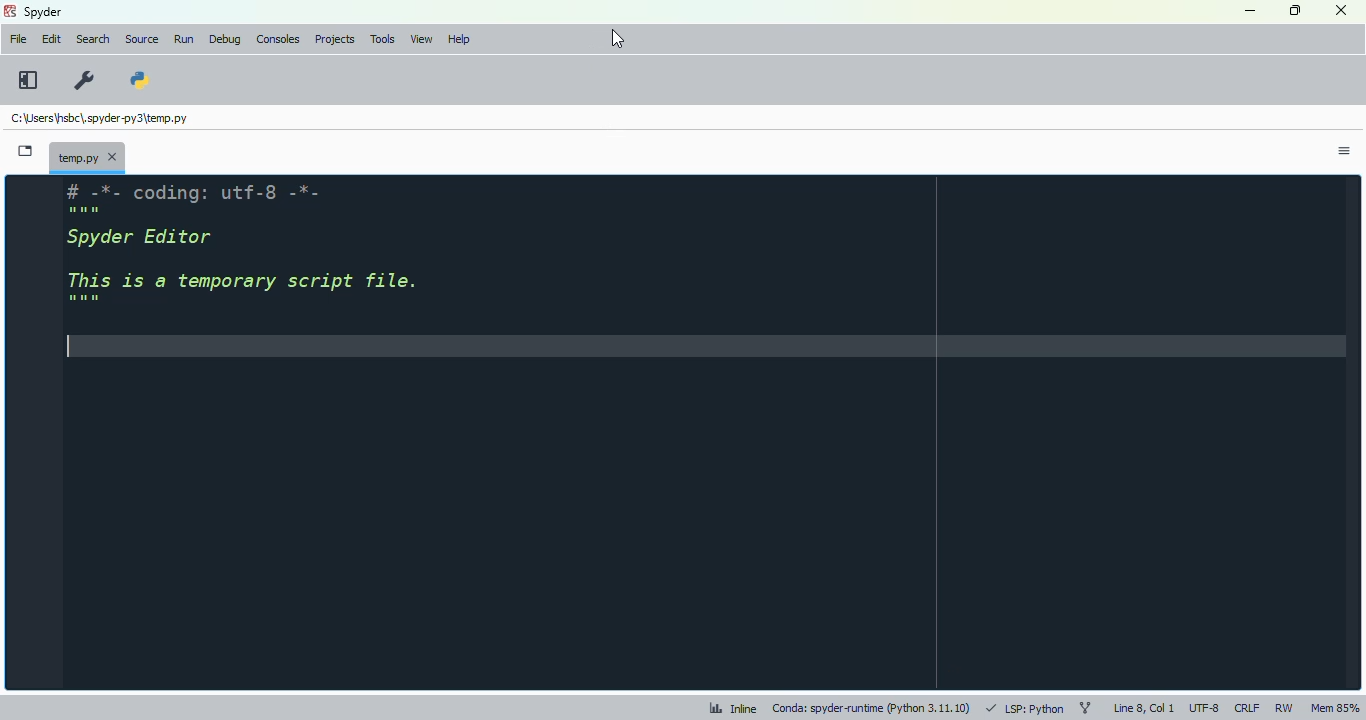 The height and width of the screenshot is (720, 1366). I want to click on view, so click(421, 39).